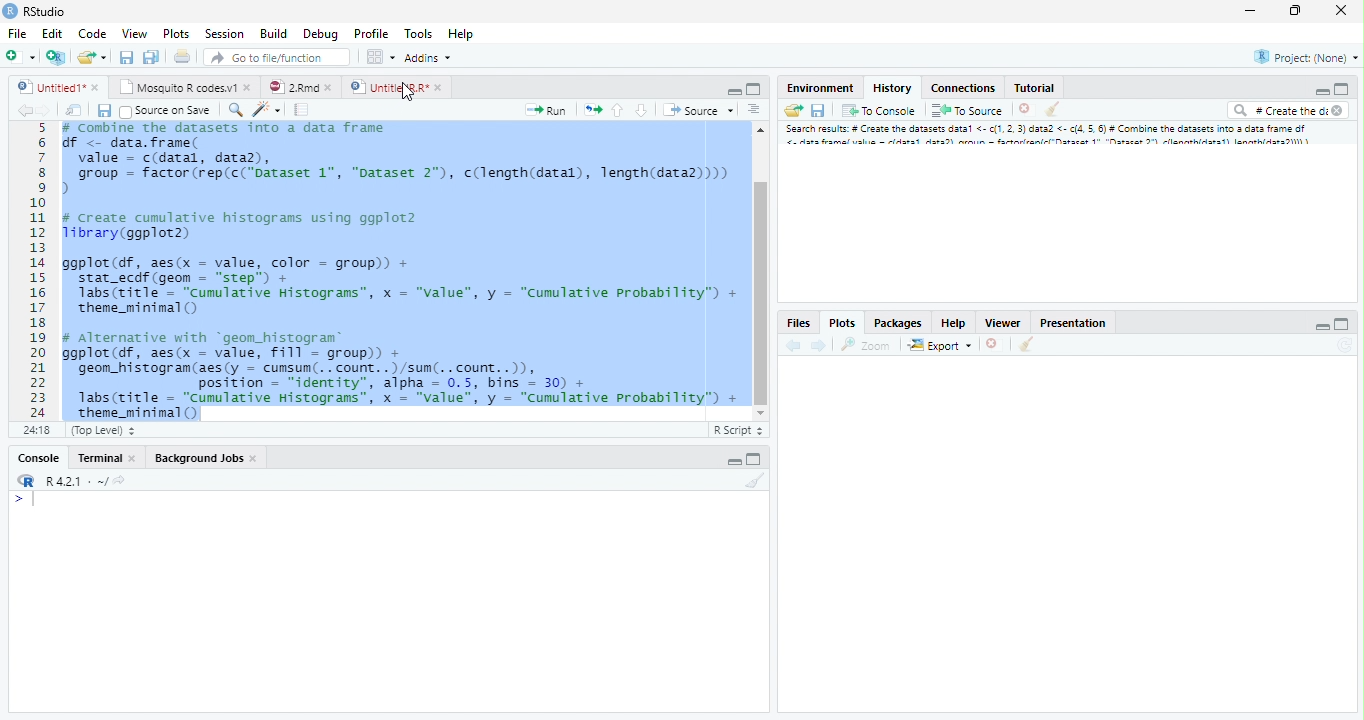 This screenshot has width=1364, height=720. What do you see at coordinates (1294, 11) in the screenshot?
I see `Maximize` at bounding box center [1294, 11].